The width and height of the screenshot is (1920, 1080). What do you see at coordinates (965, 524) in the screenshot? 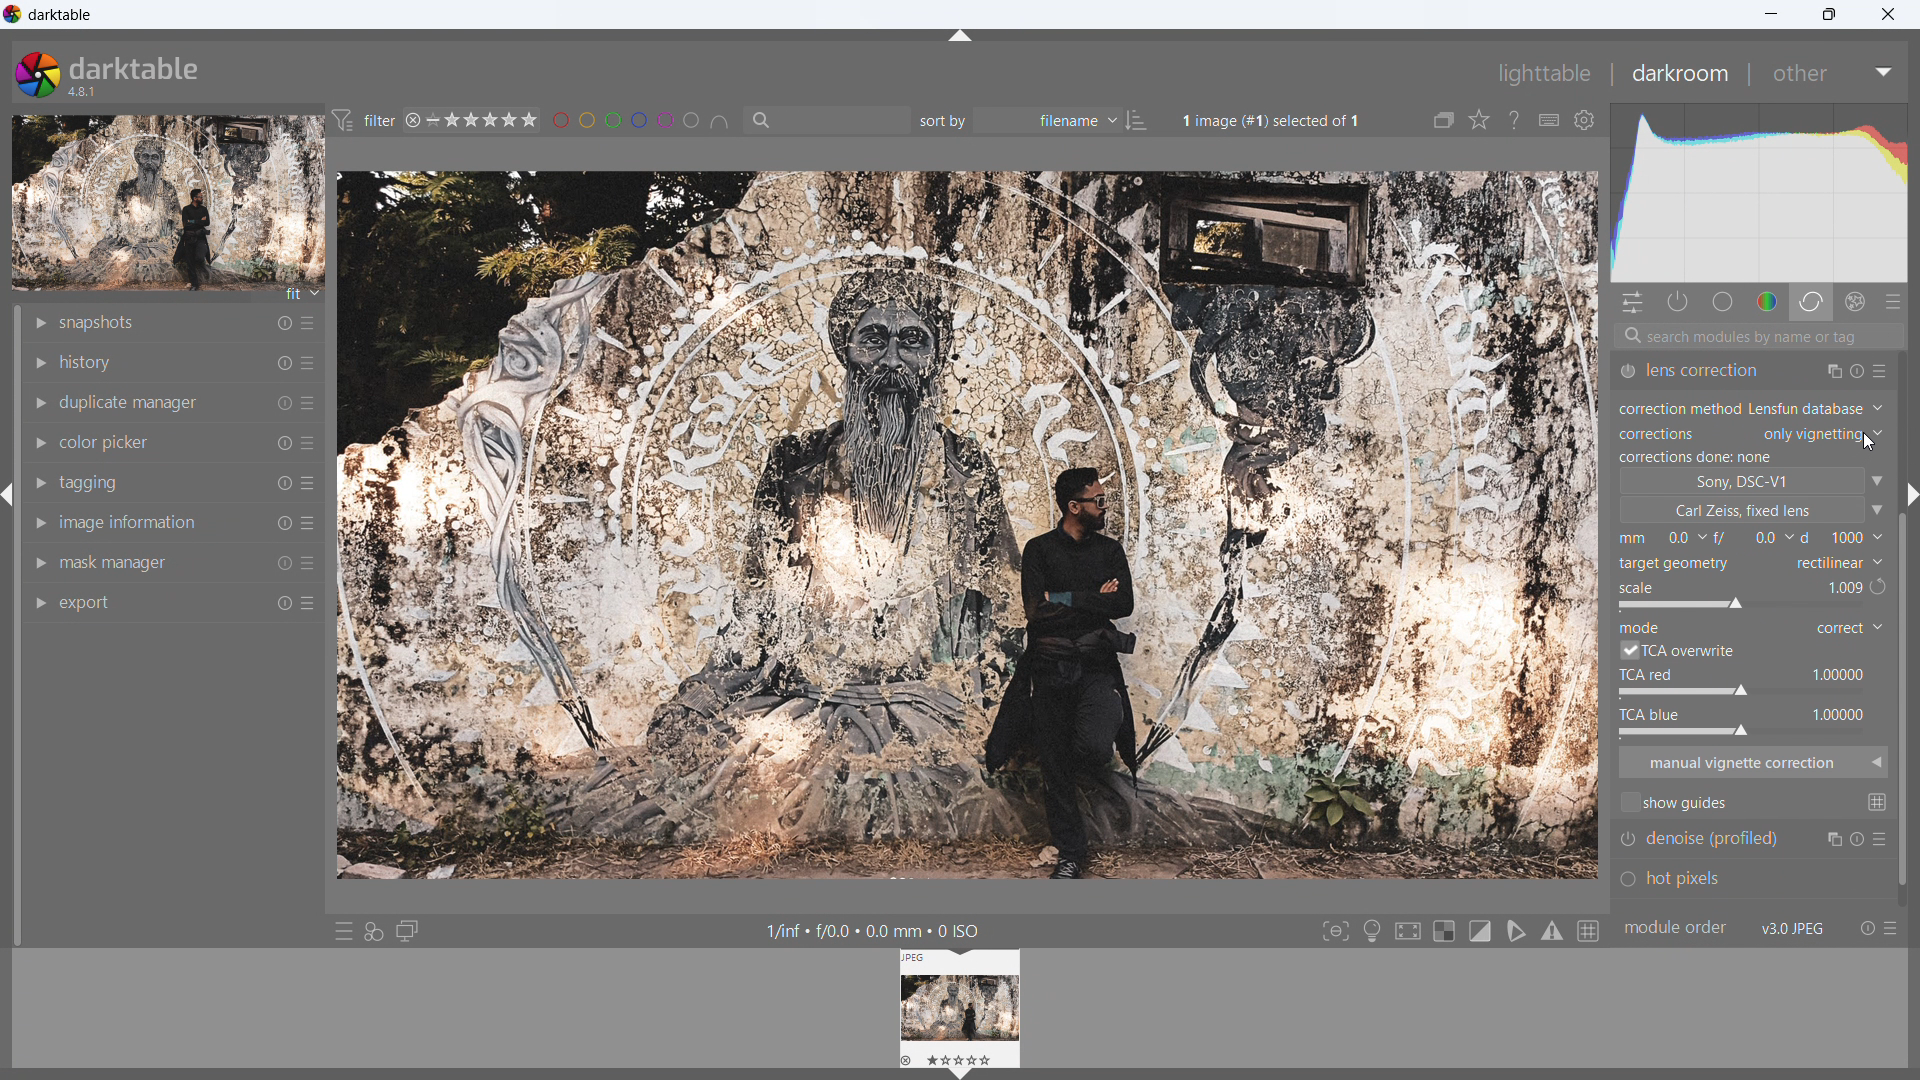
I see `image` at bounding box center [965, 524].